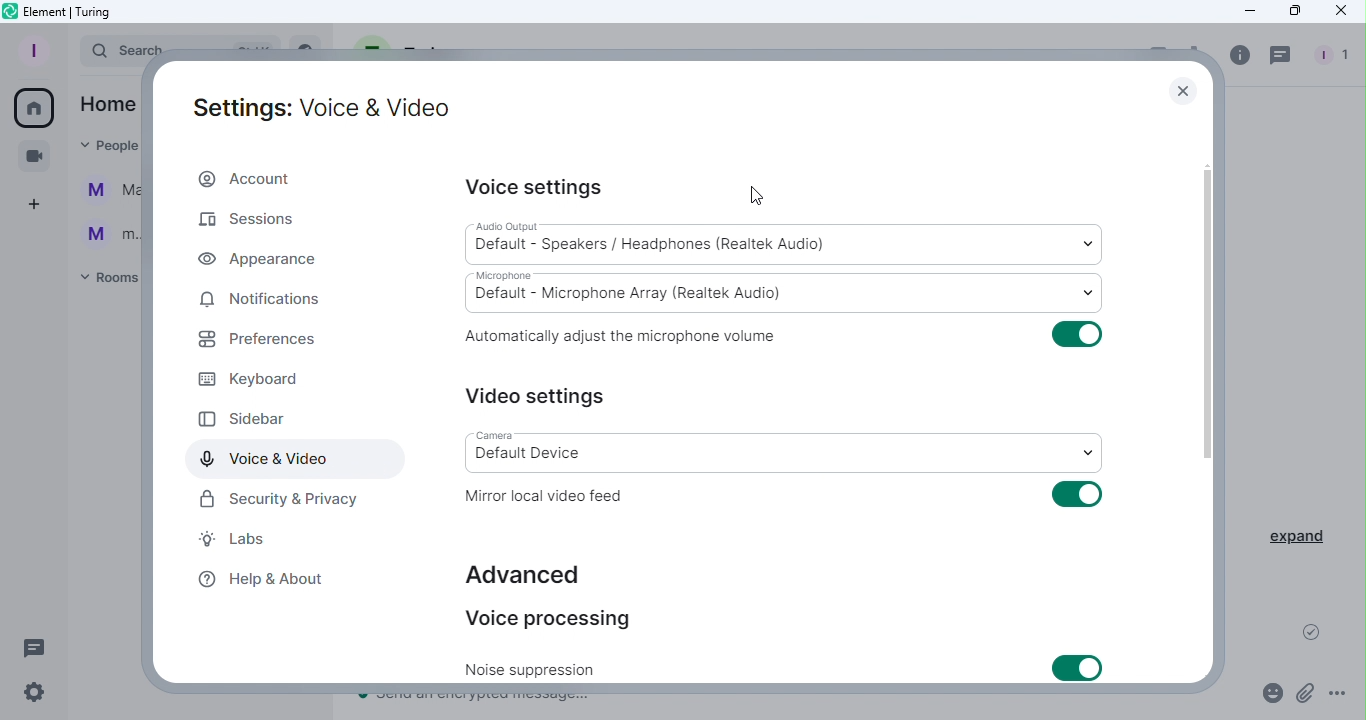 The image size is (1366, 720). What do you see at coordinates (1208, 397) in the screenshot?
I see `Scroll bar` at bounding box center [1208, 397].